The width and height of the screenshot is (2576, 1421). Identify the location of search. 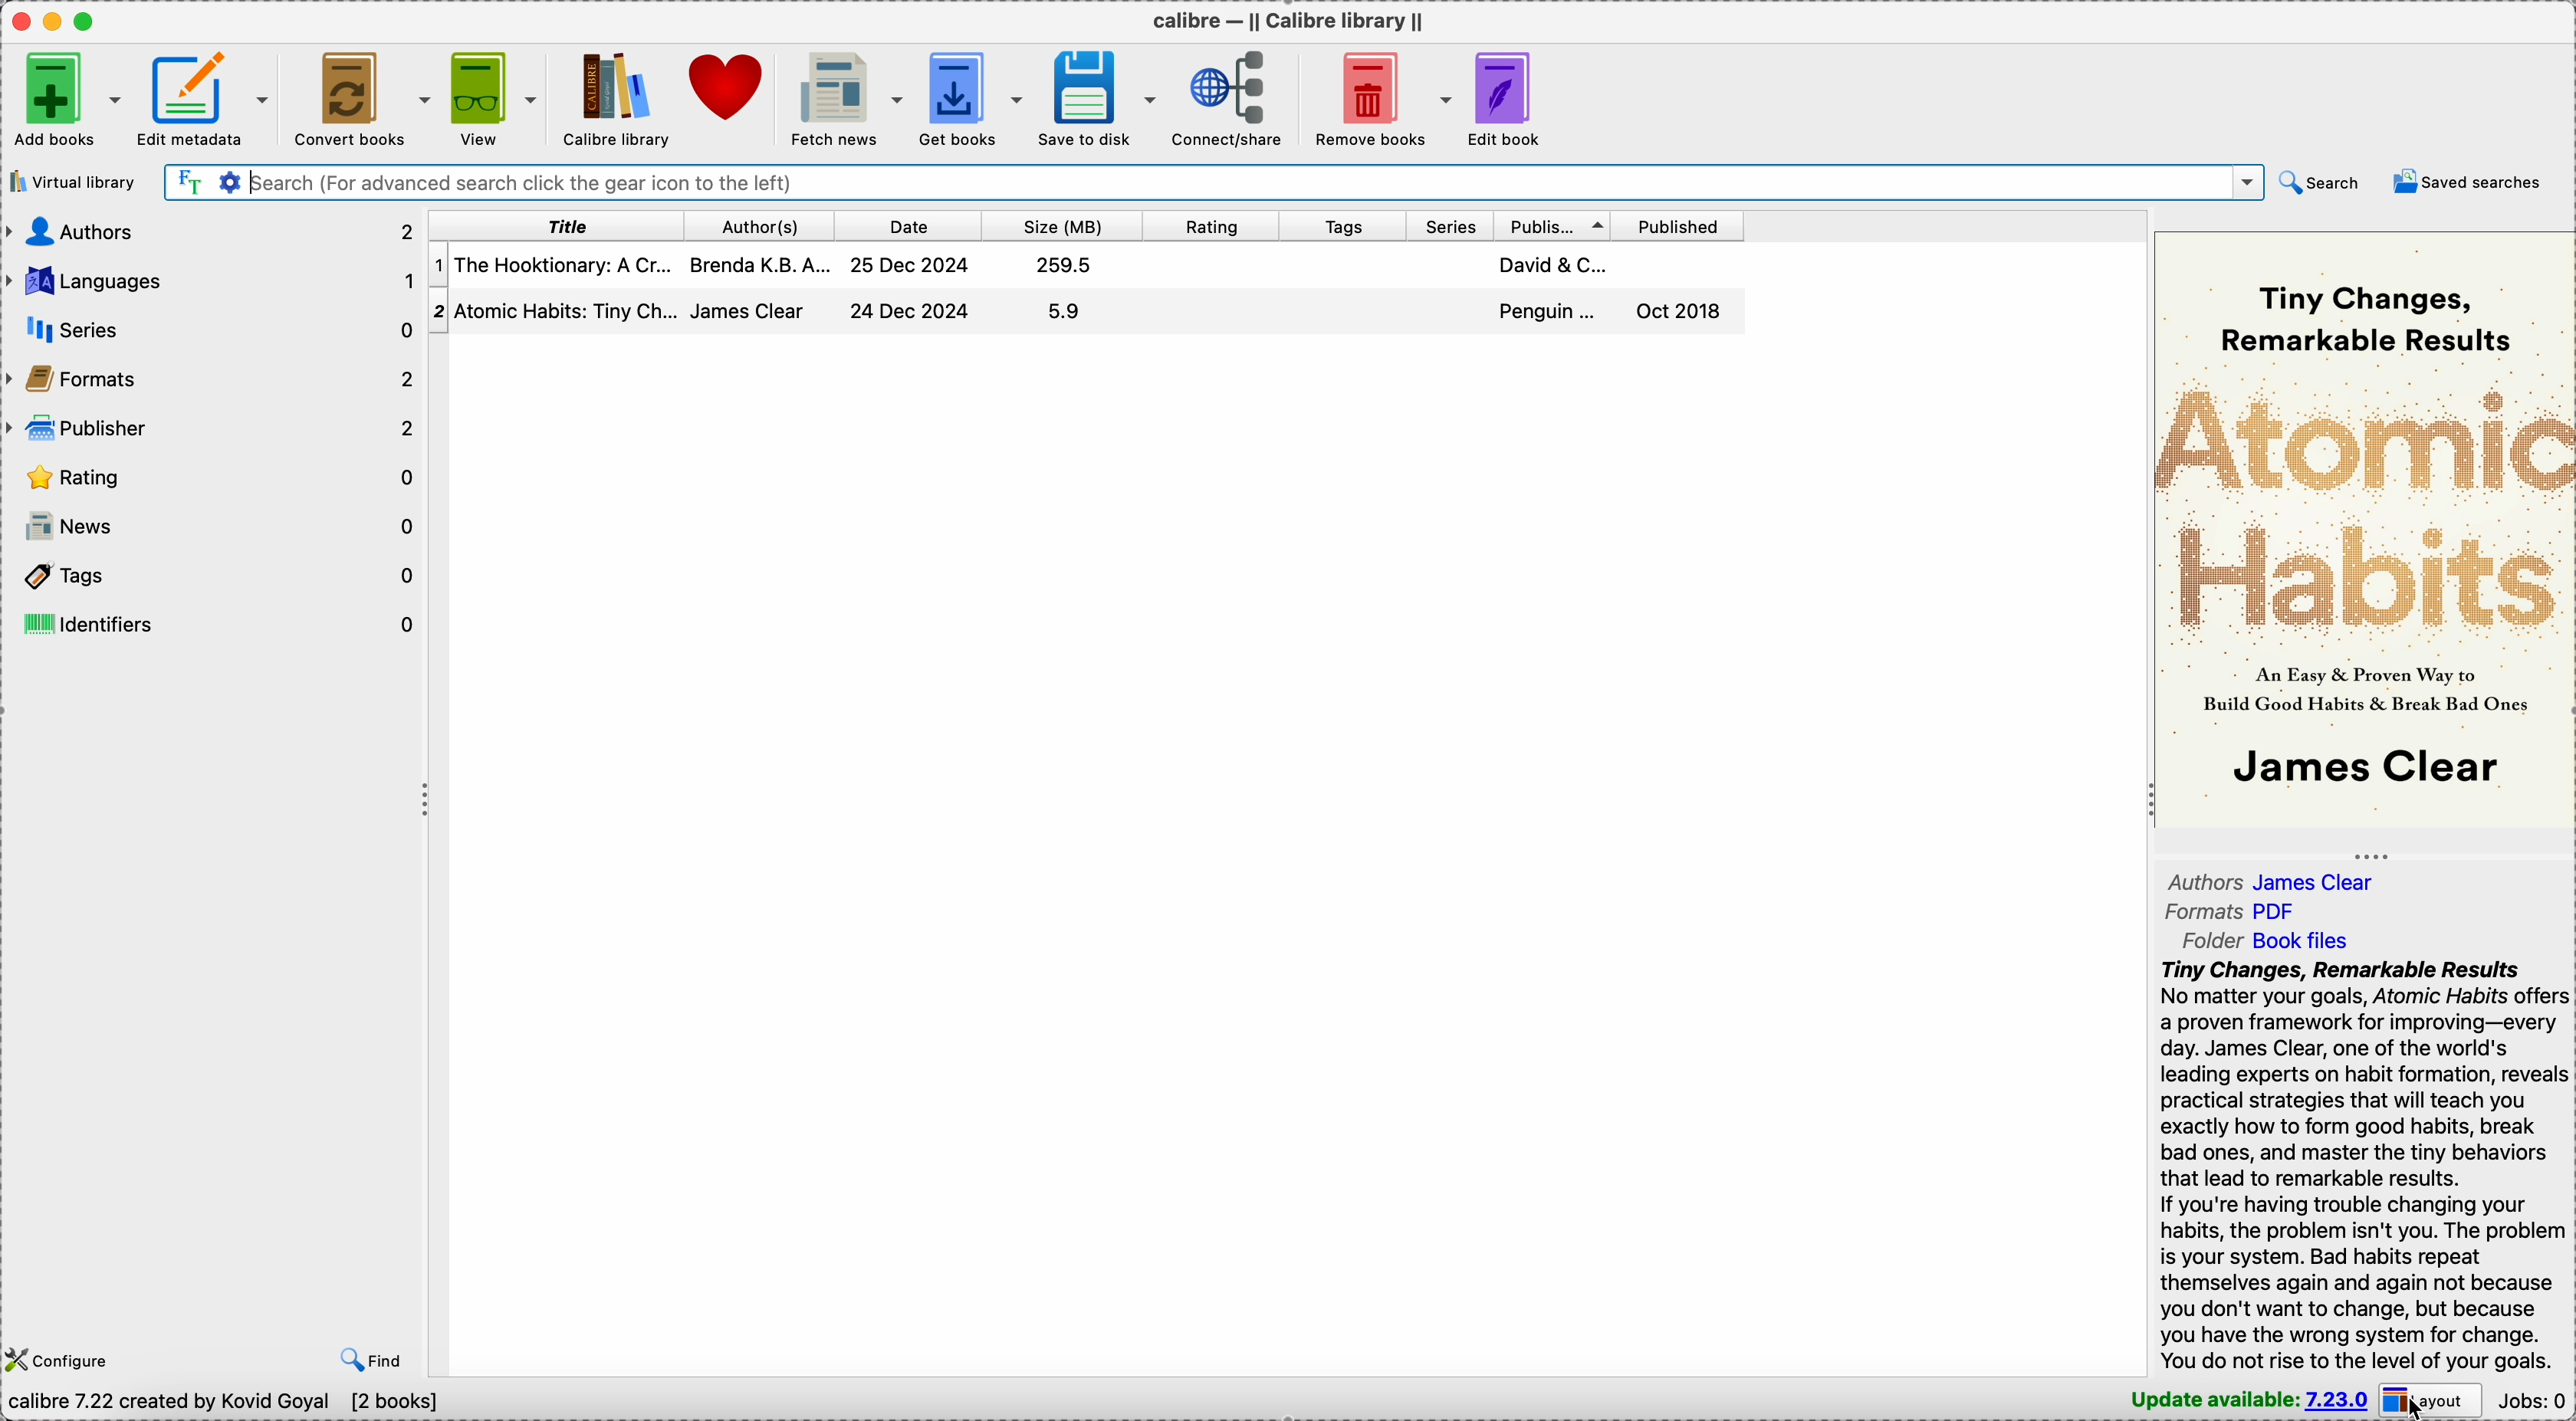
(2317, 184).